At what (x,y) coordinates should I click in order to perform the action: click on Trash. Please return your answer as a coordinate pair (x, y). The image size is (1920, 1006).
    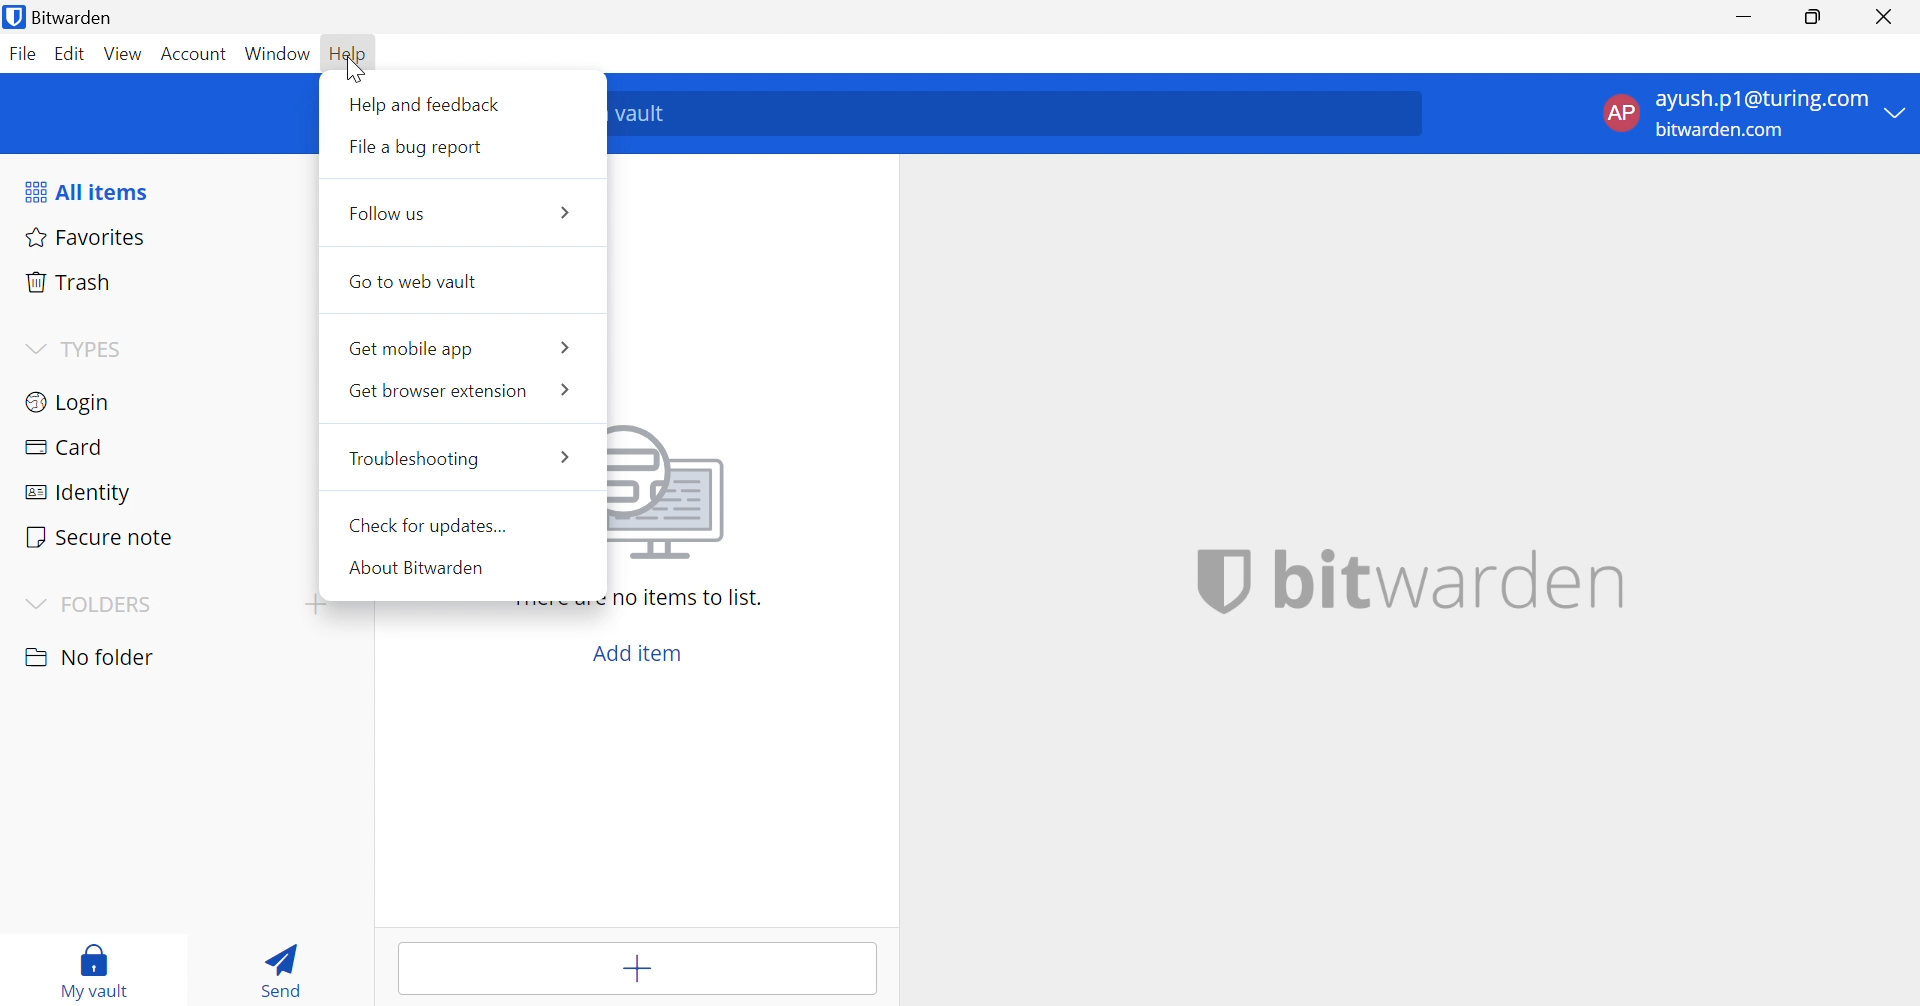
    Looking at the image, I should click on (165, 281).